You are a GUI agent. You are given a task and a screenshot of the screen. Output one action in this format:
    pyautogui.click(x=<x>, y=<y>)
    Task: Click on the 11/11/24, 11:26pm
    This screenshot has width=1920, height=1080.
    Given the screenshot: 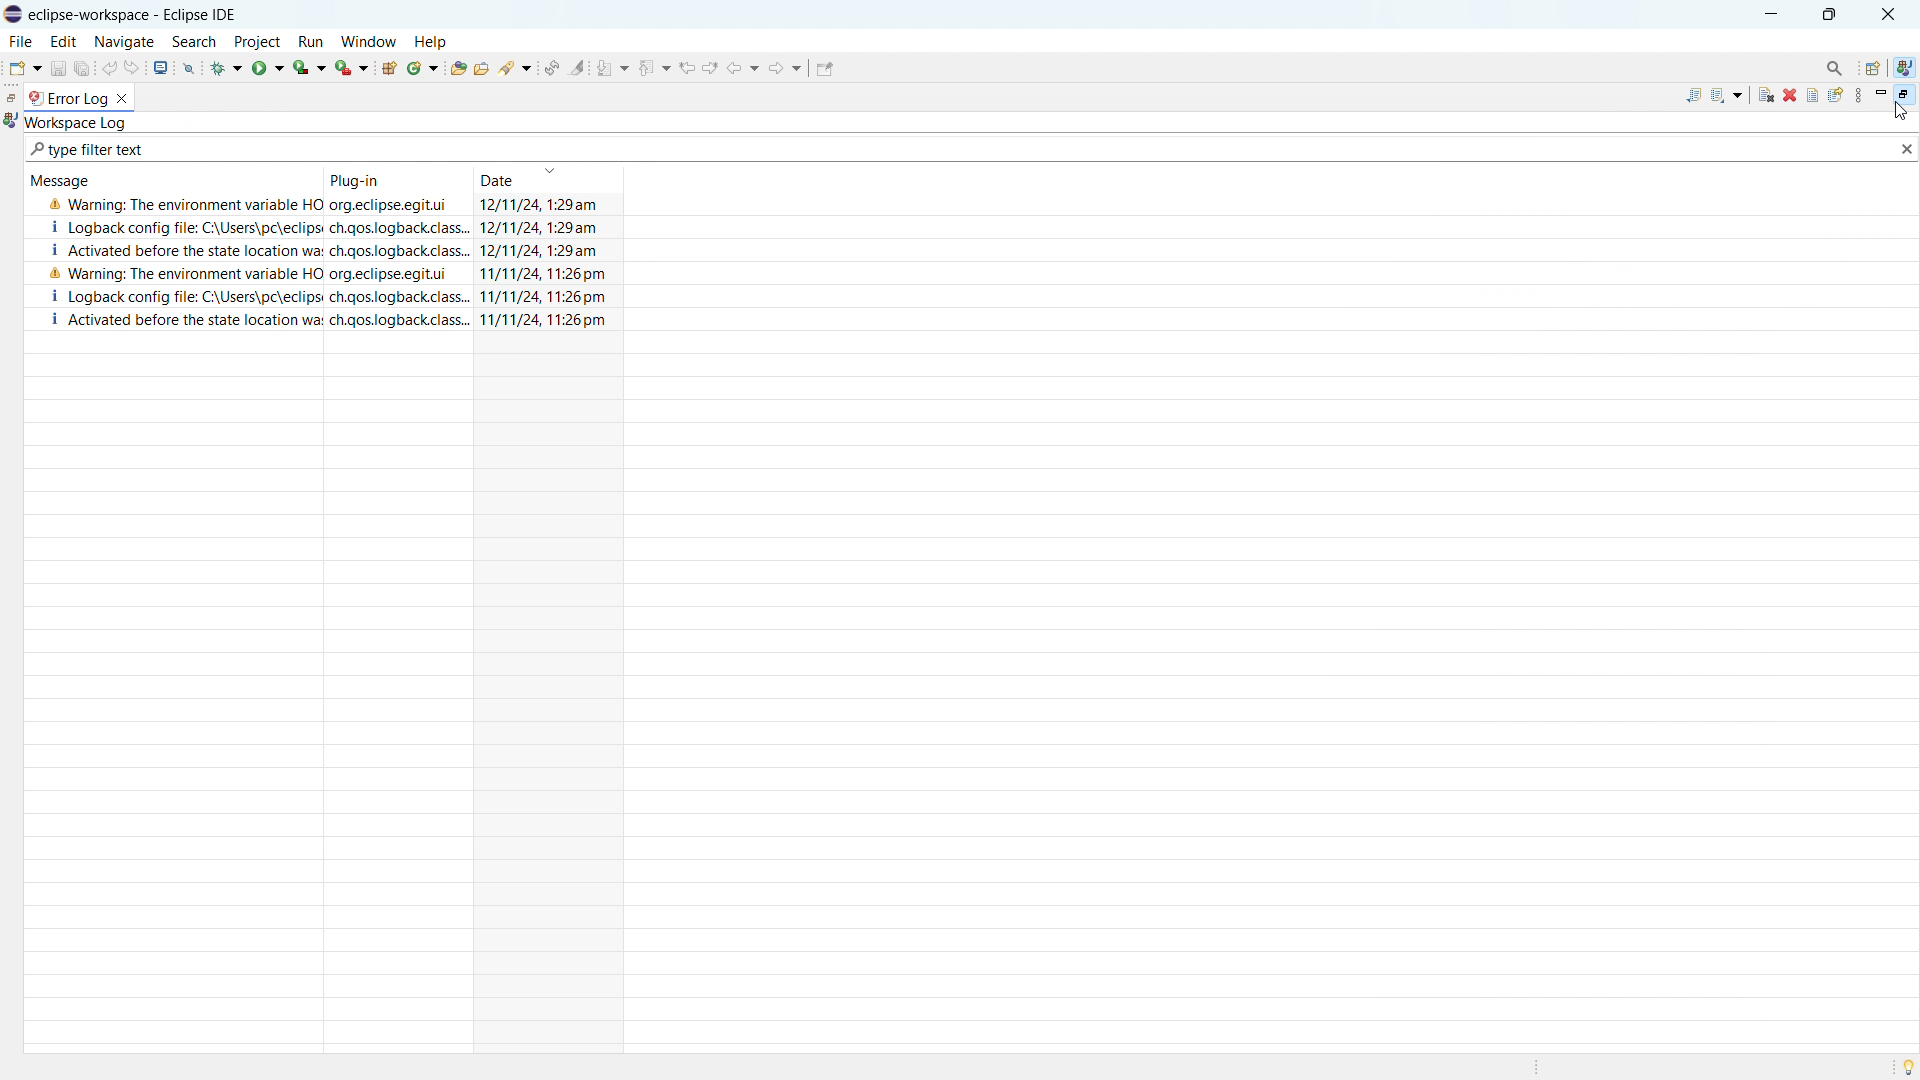 What is the action you would take?
    pyautogui.click(x=548, y=321)
    